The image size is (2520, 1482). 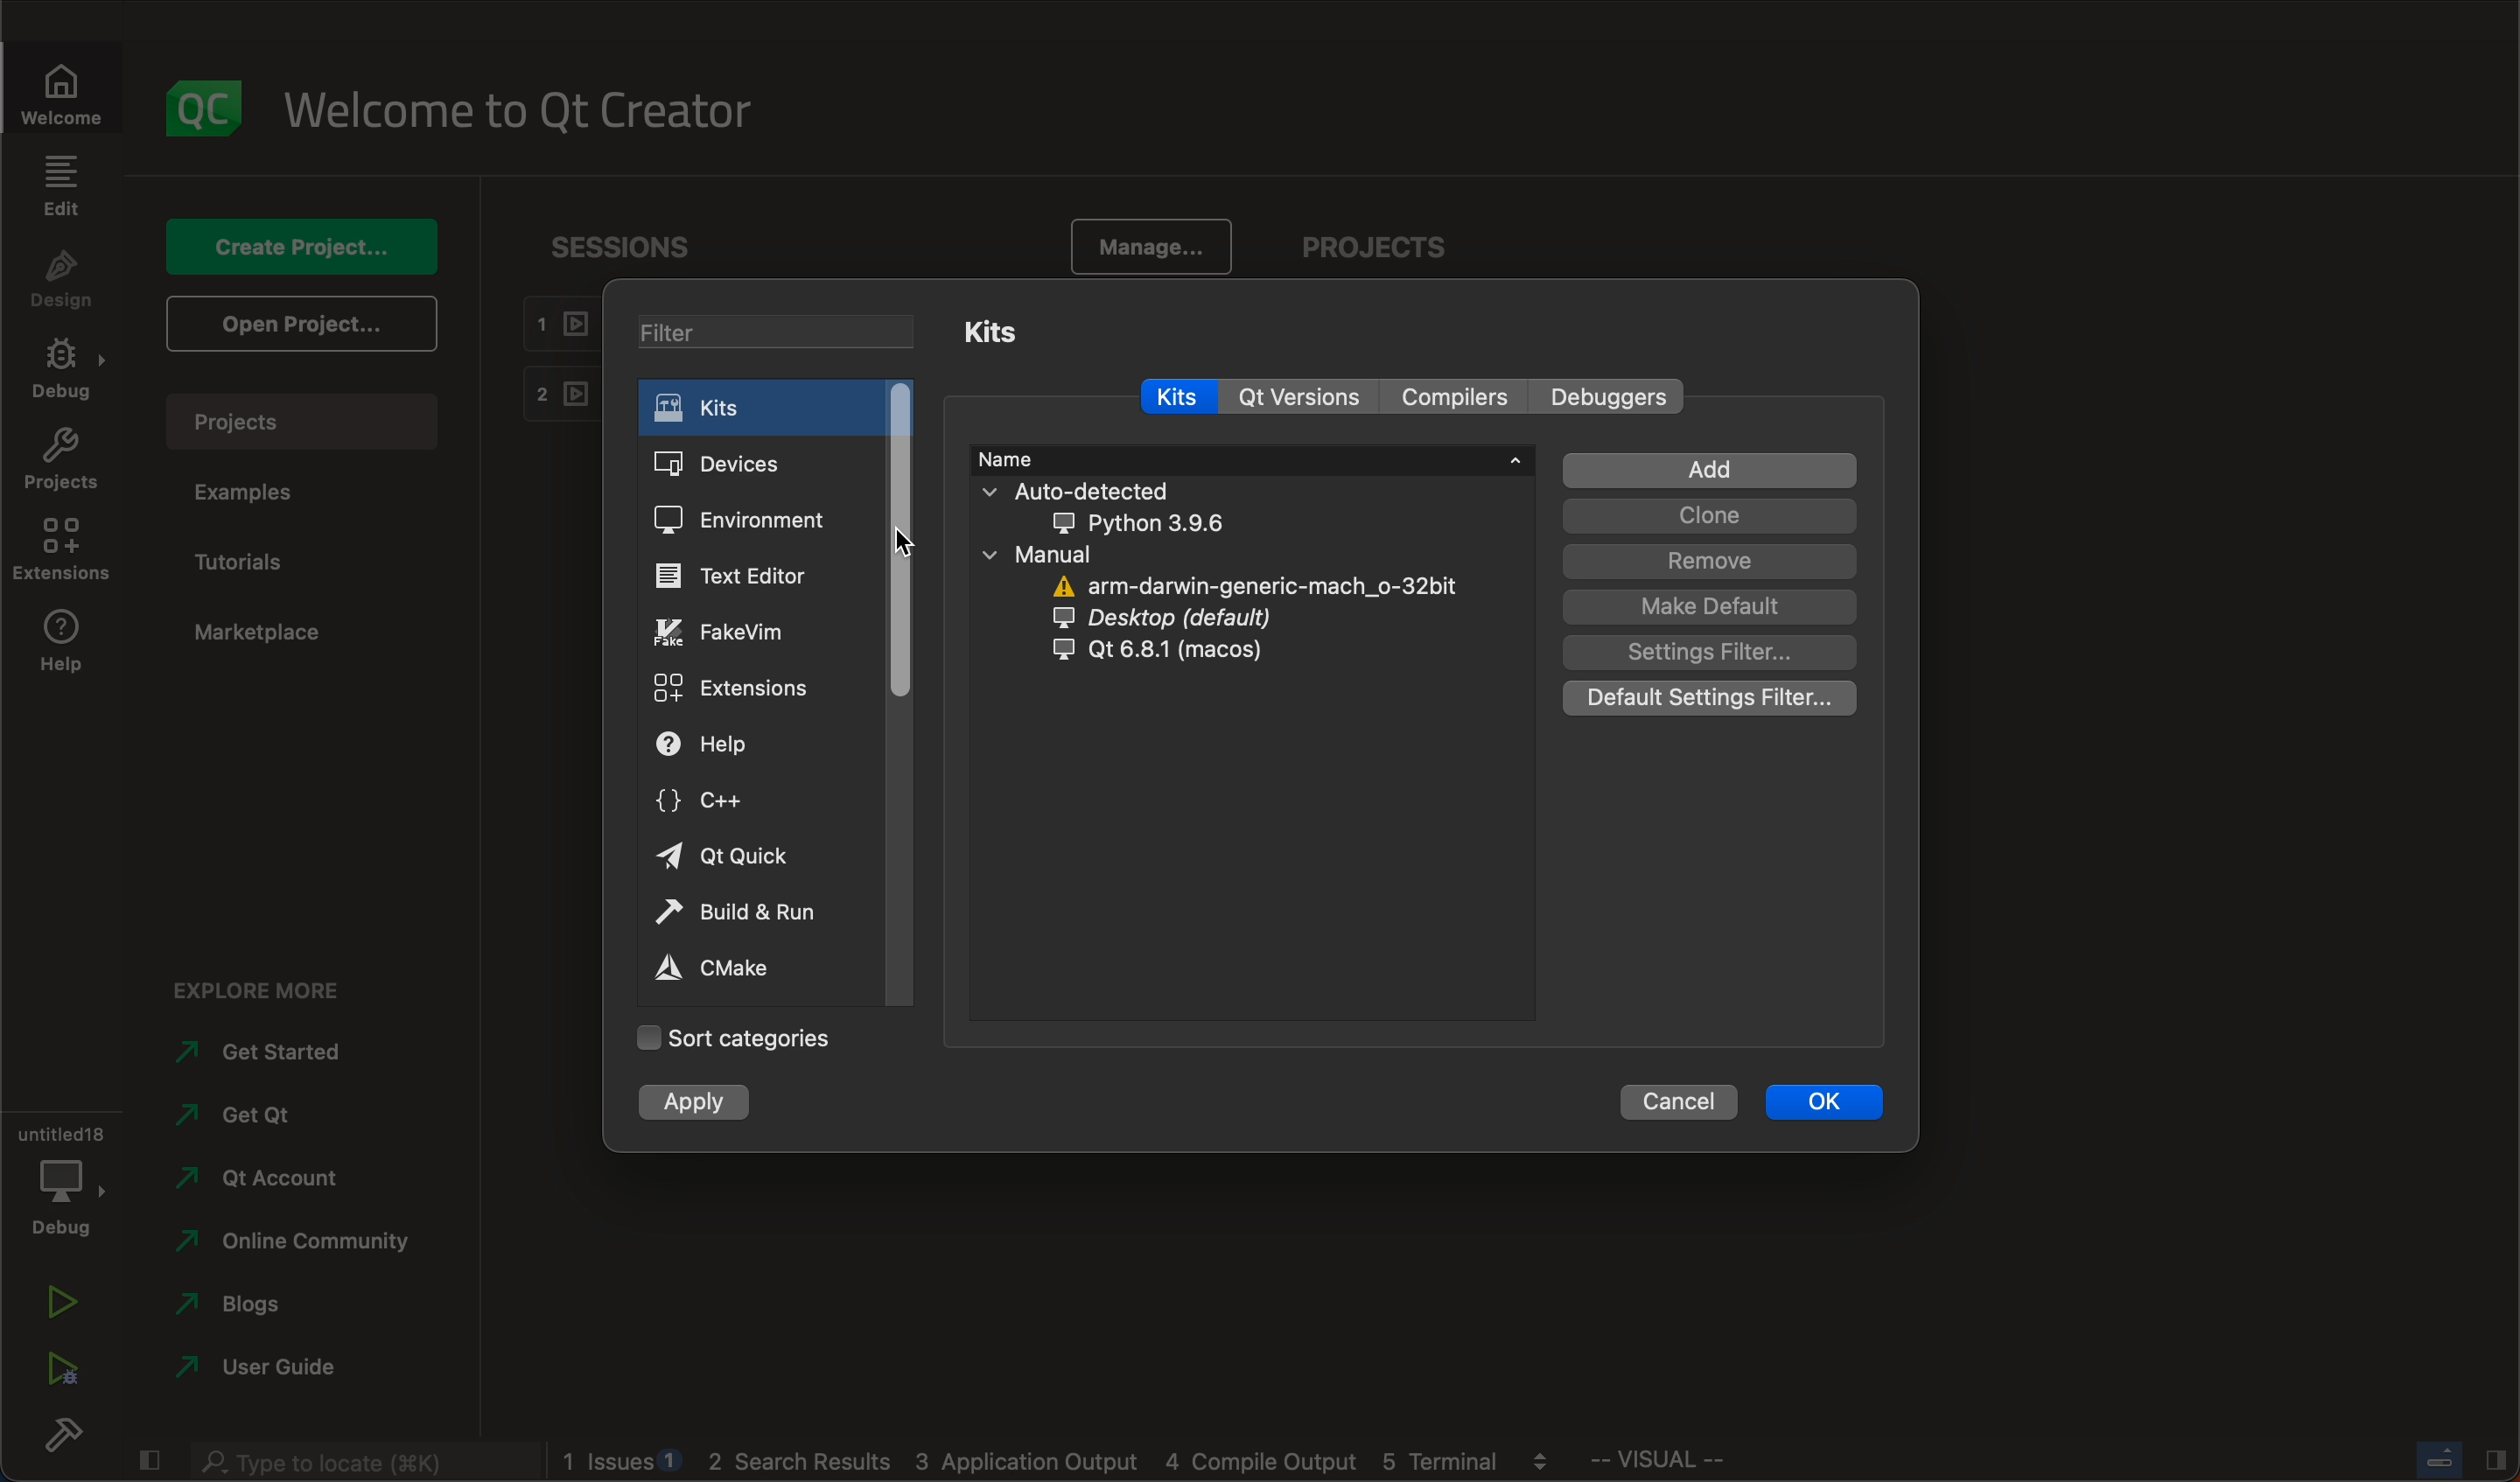 I want to click on categories, so click(x=730, y=1035).